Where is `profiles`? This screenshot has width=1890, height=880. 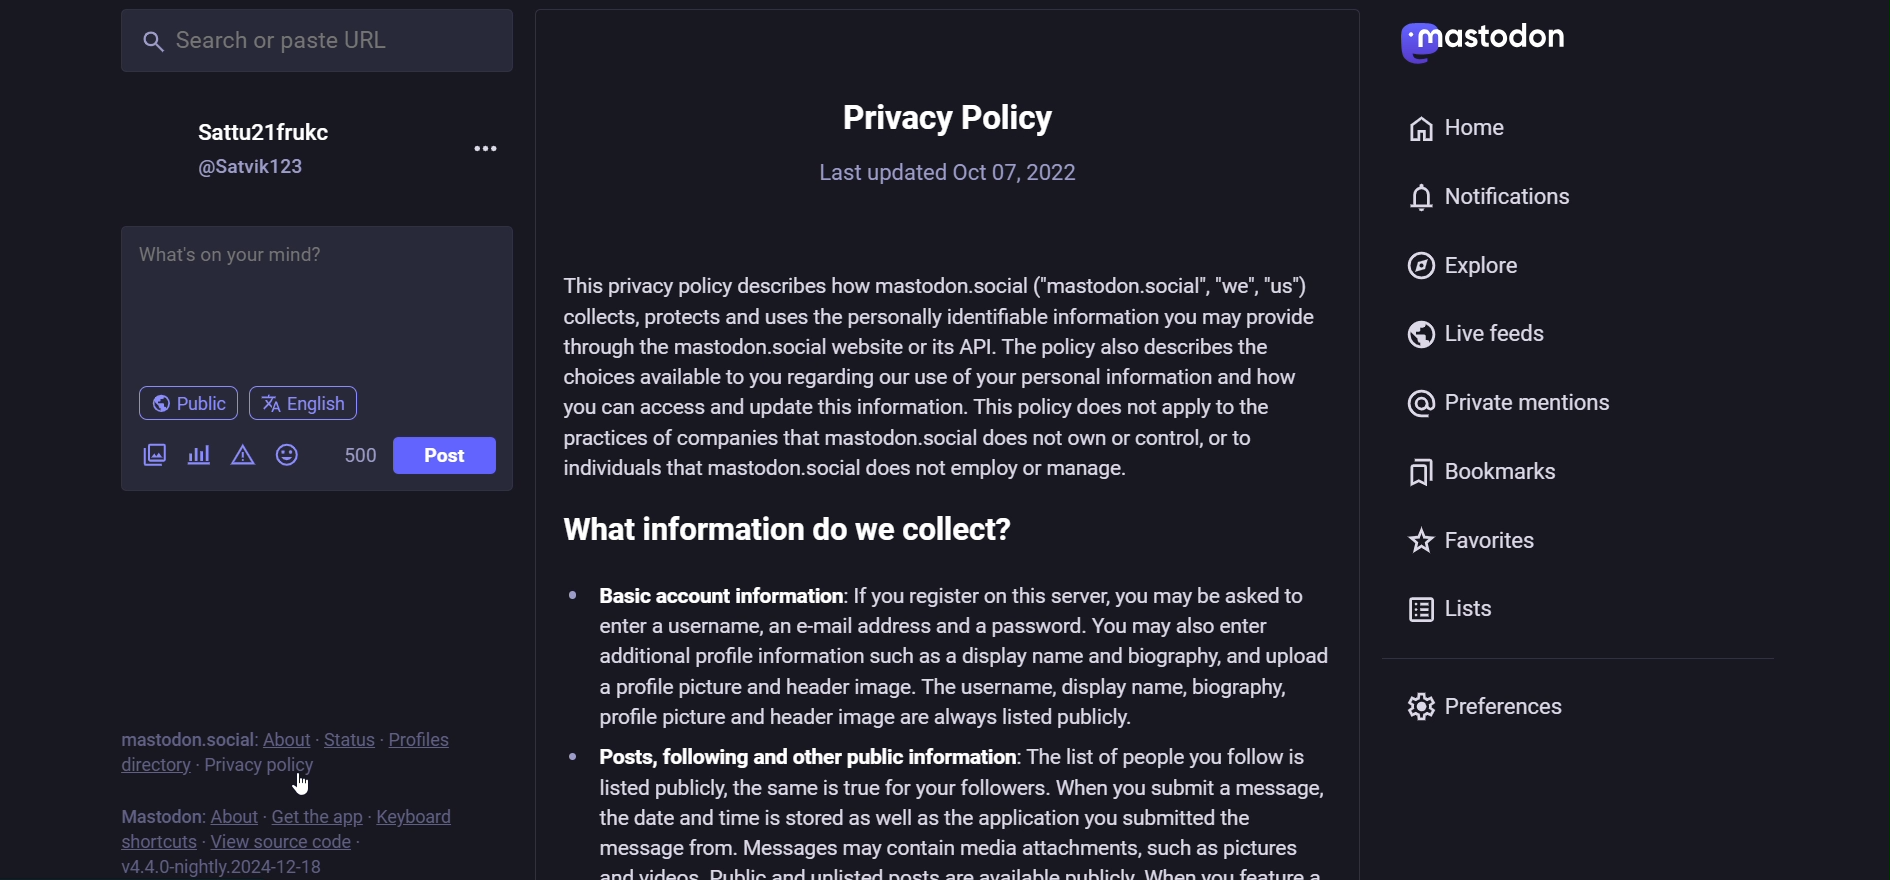 profiles is located at coordinates (426, 735).